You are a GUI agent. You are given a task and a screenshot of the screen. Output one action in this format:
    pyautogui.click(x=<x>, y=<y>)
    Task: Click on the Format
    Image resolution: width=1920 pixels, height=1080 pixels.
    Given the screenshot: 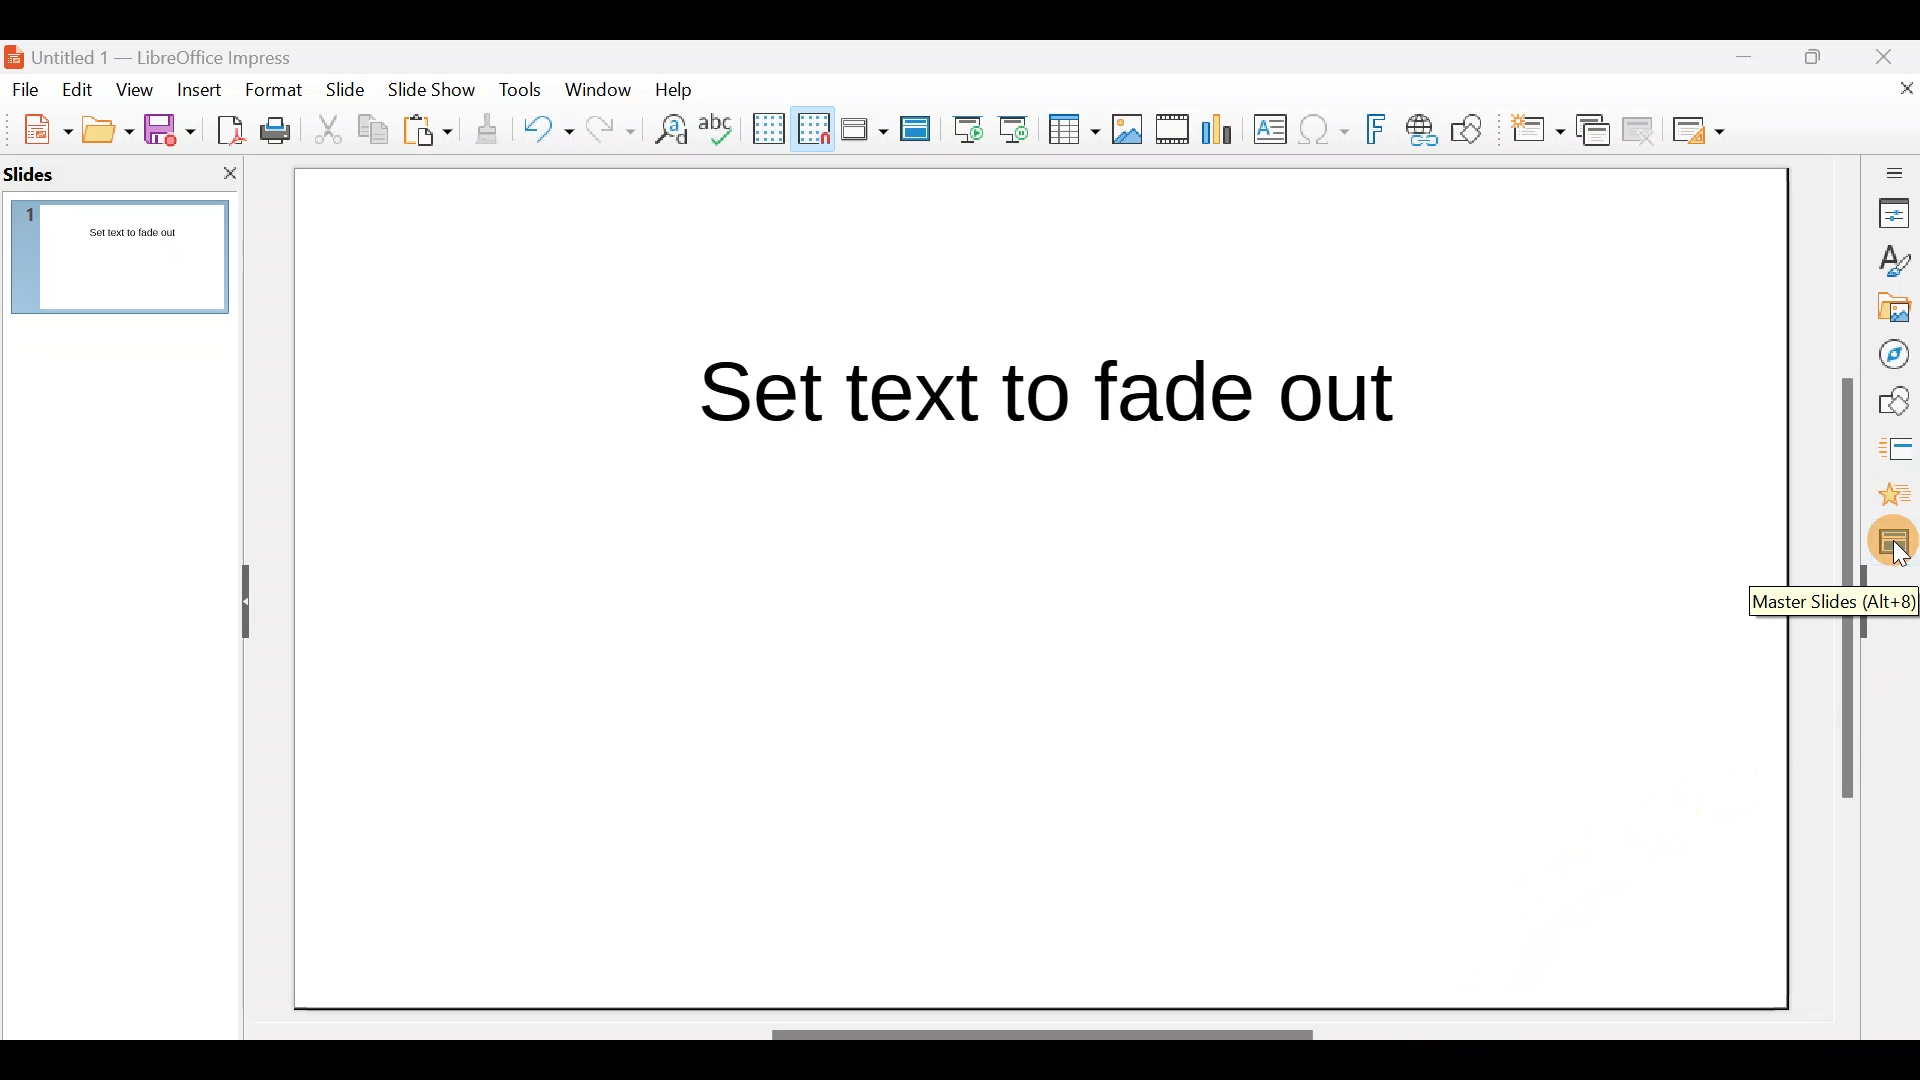 What is the action you would take?
    pyautogui.click(x=272, y=89)
    